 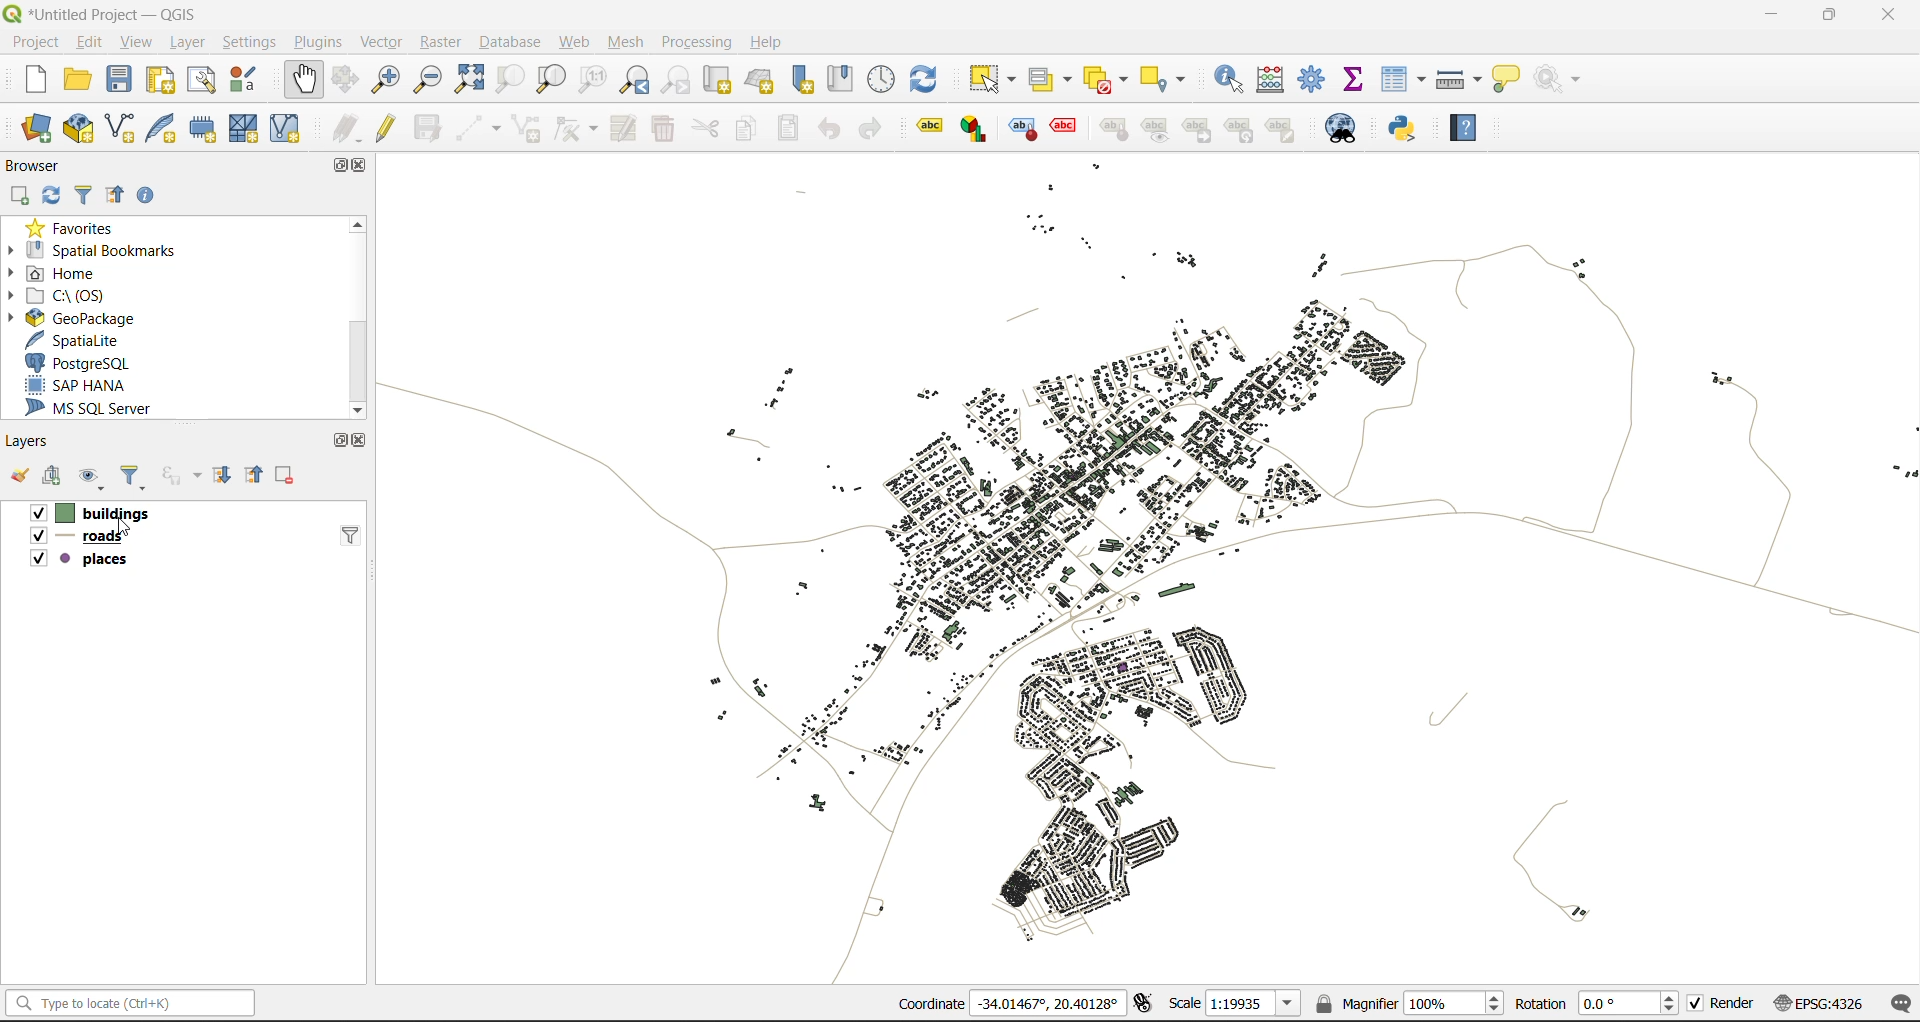 I want to click on close, so click(x=1888, y=16).